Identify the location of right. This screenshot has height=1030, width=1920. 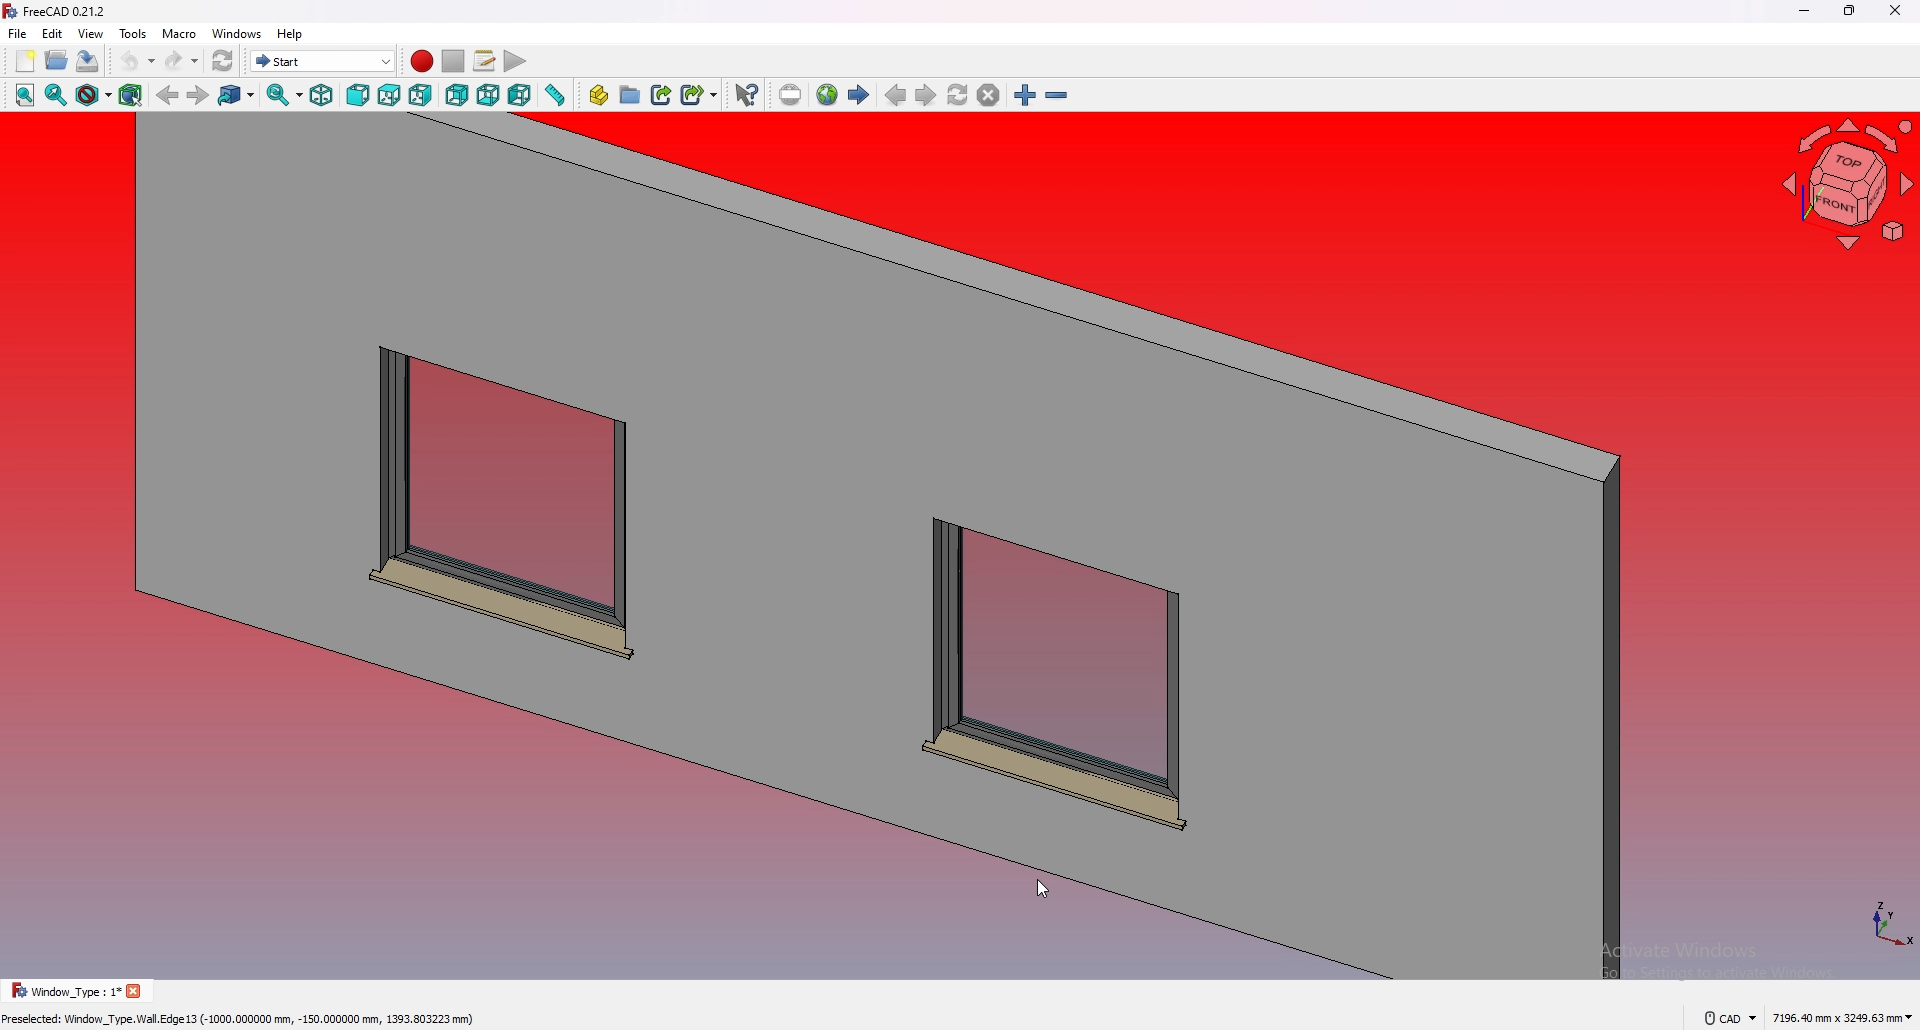
(421, 95).